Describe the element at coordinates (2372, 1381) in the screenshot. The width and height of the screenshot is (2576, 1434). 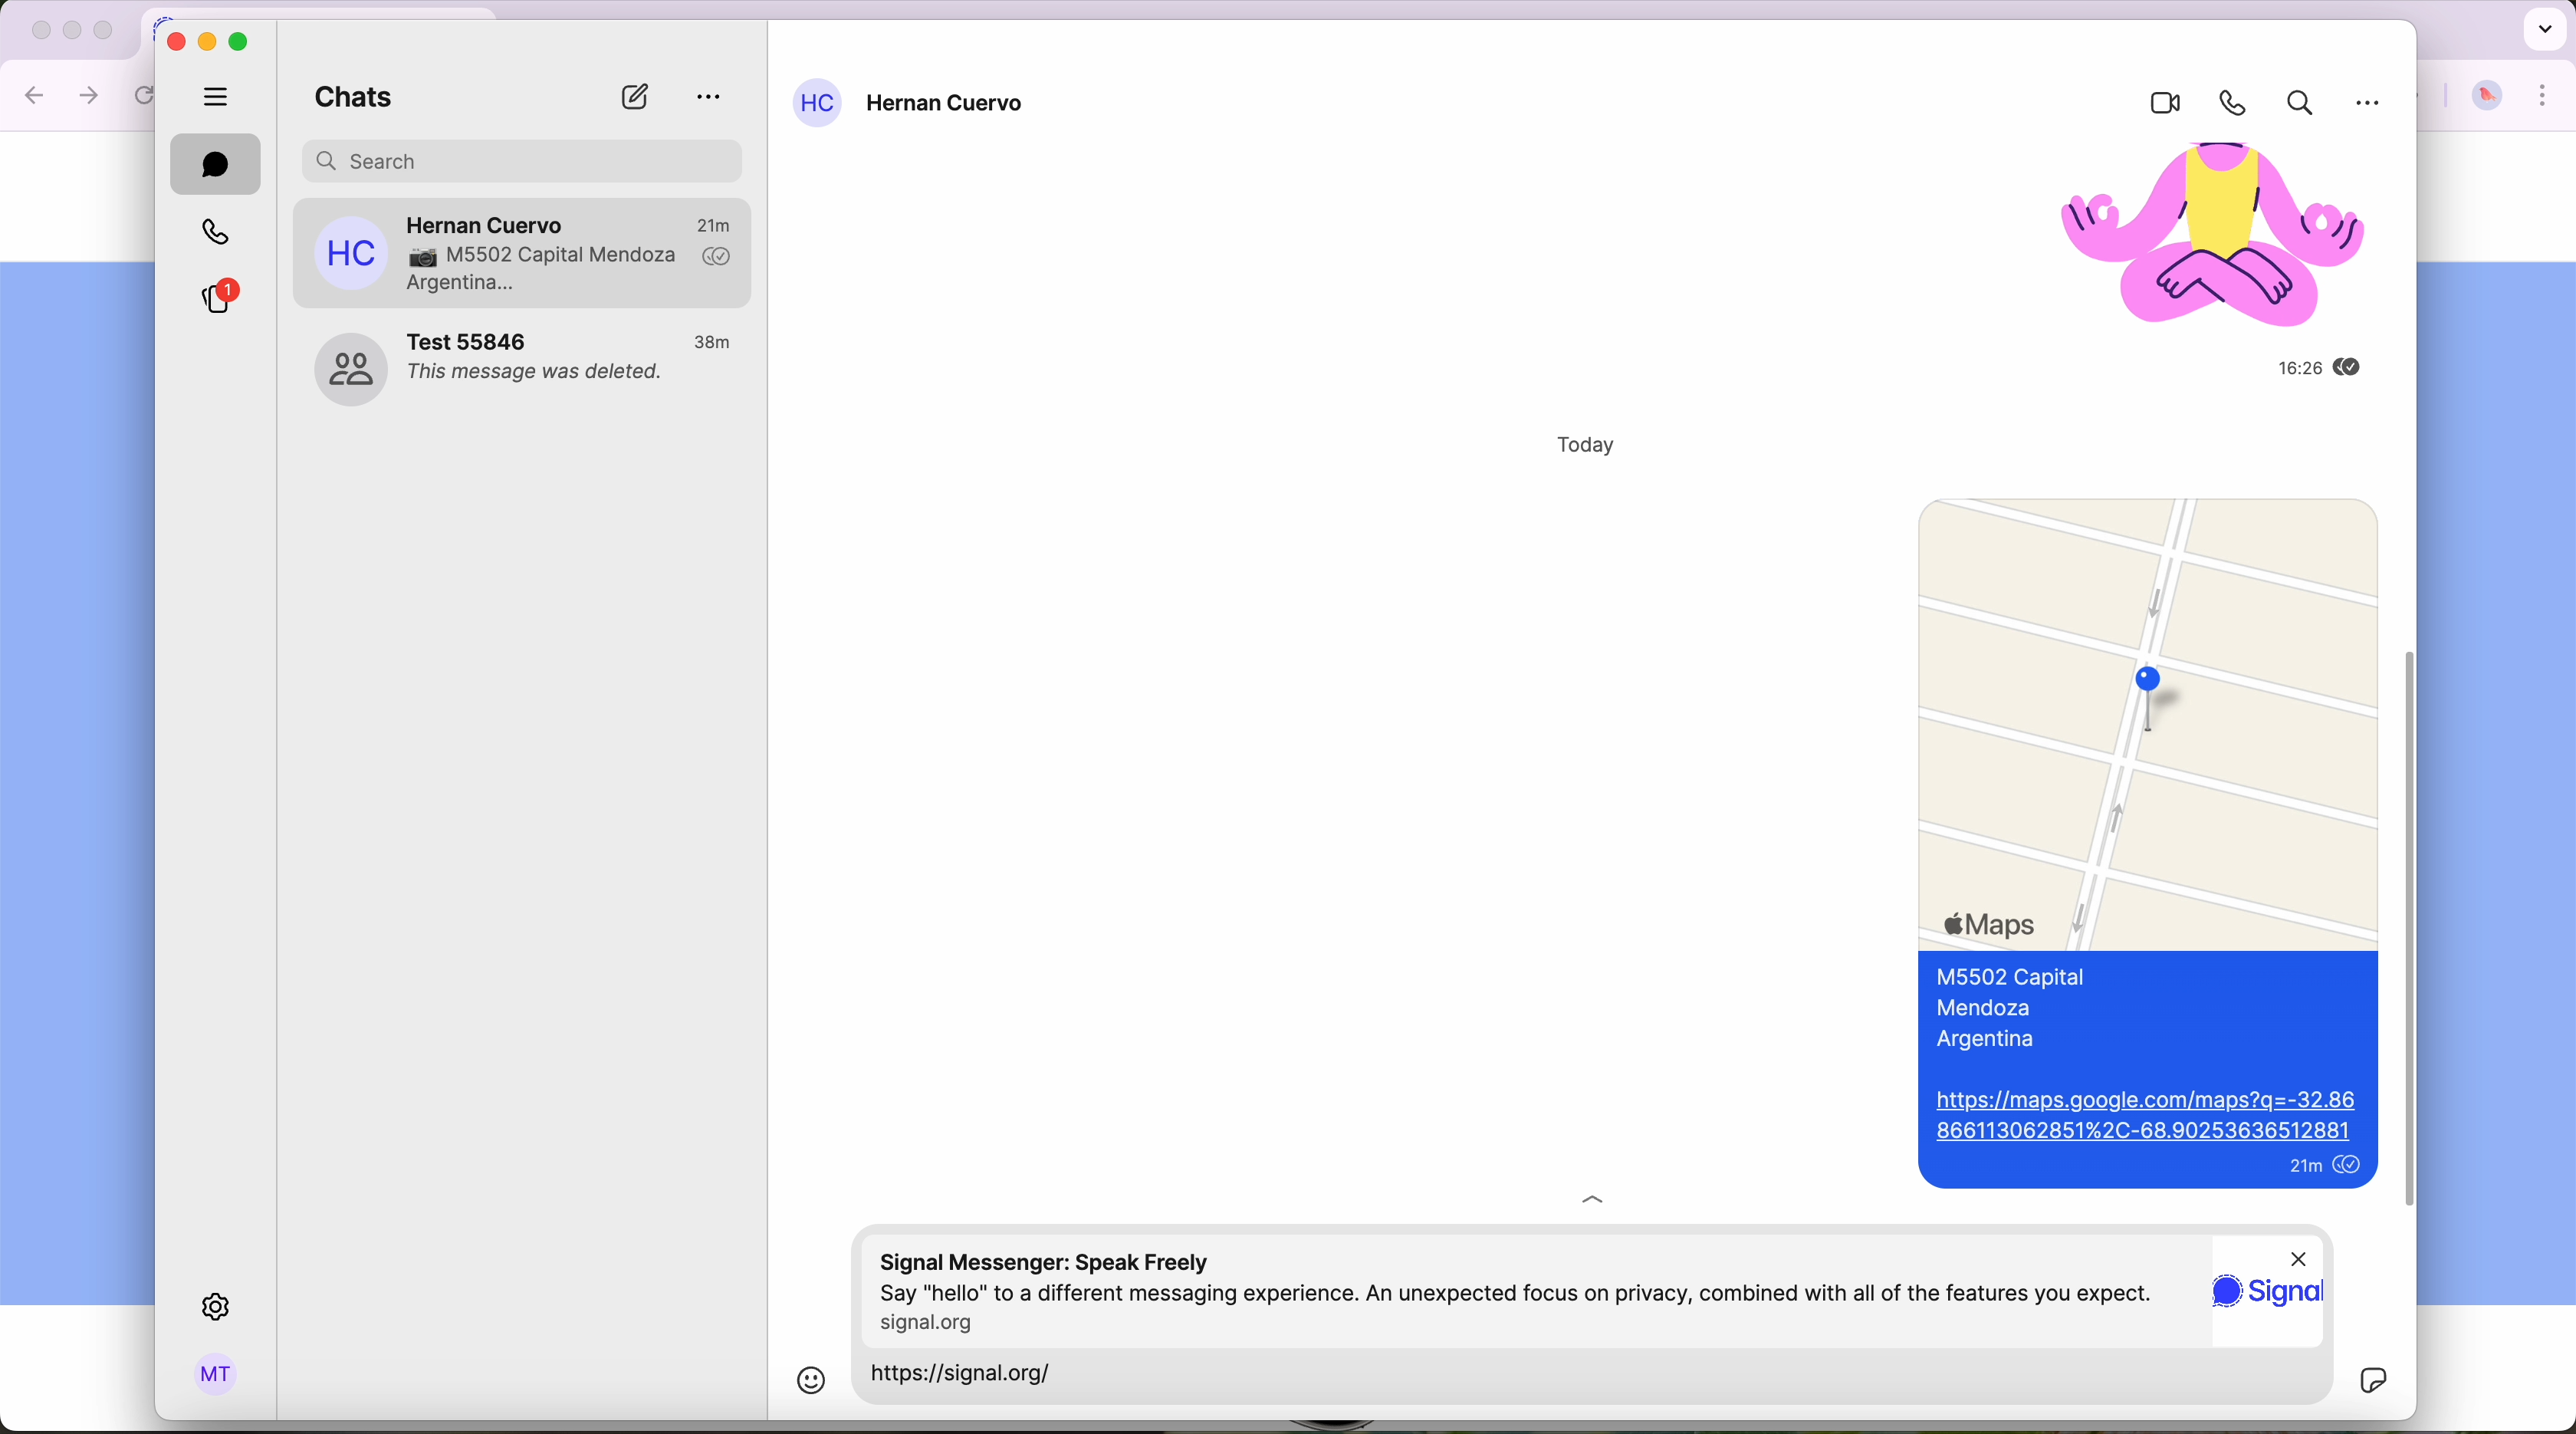
I see `sticker` at that location.